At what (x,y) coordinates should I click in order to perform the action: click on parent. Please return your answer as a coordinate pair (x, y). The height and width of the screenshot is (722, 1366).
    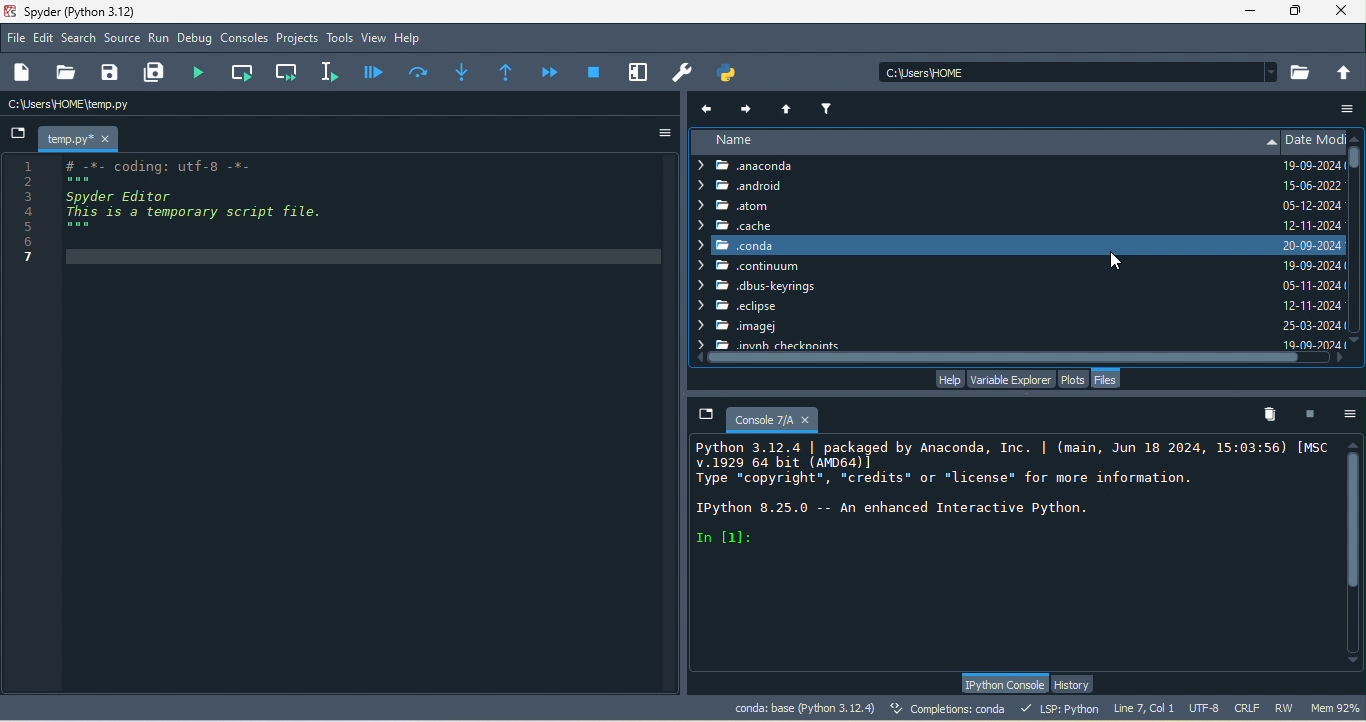
    Looking at the image, I should click on (790, 107).